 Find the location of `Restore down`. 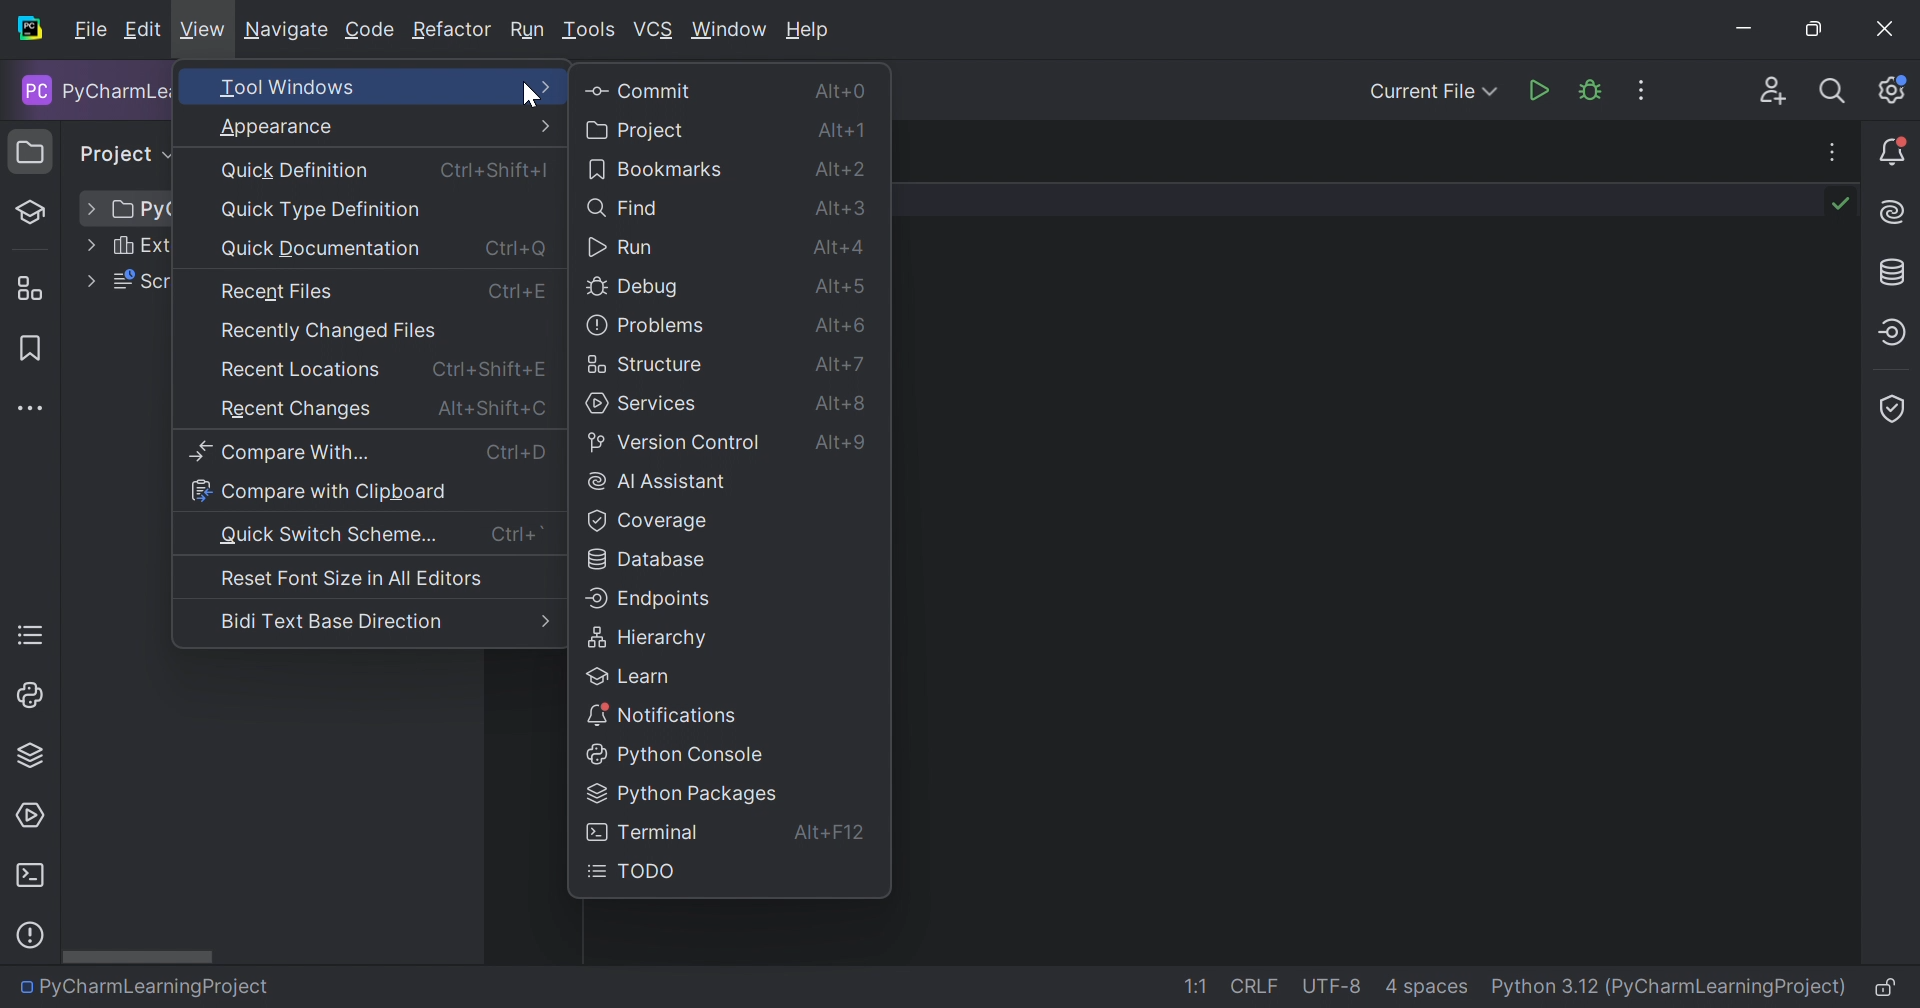

Restore down is located at coordinates (1817, 30).